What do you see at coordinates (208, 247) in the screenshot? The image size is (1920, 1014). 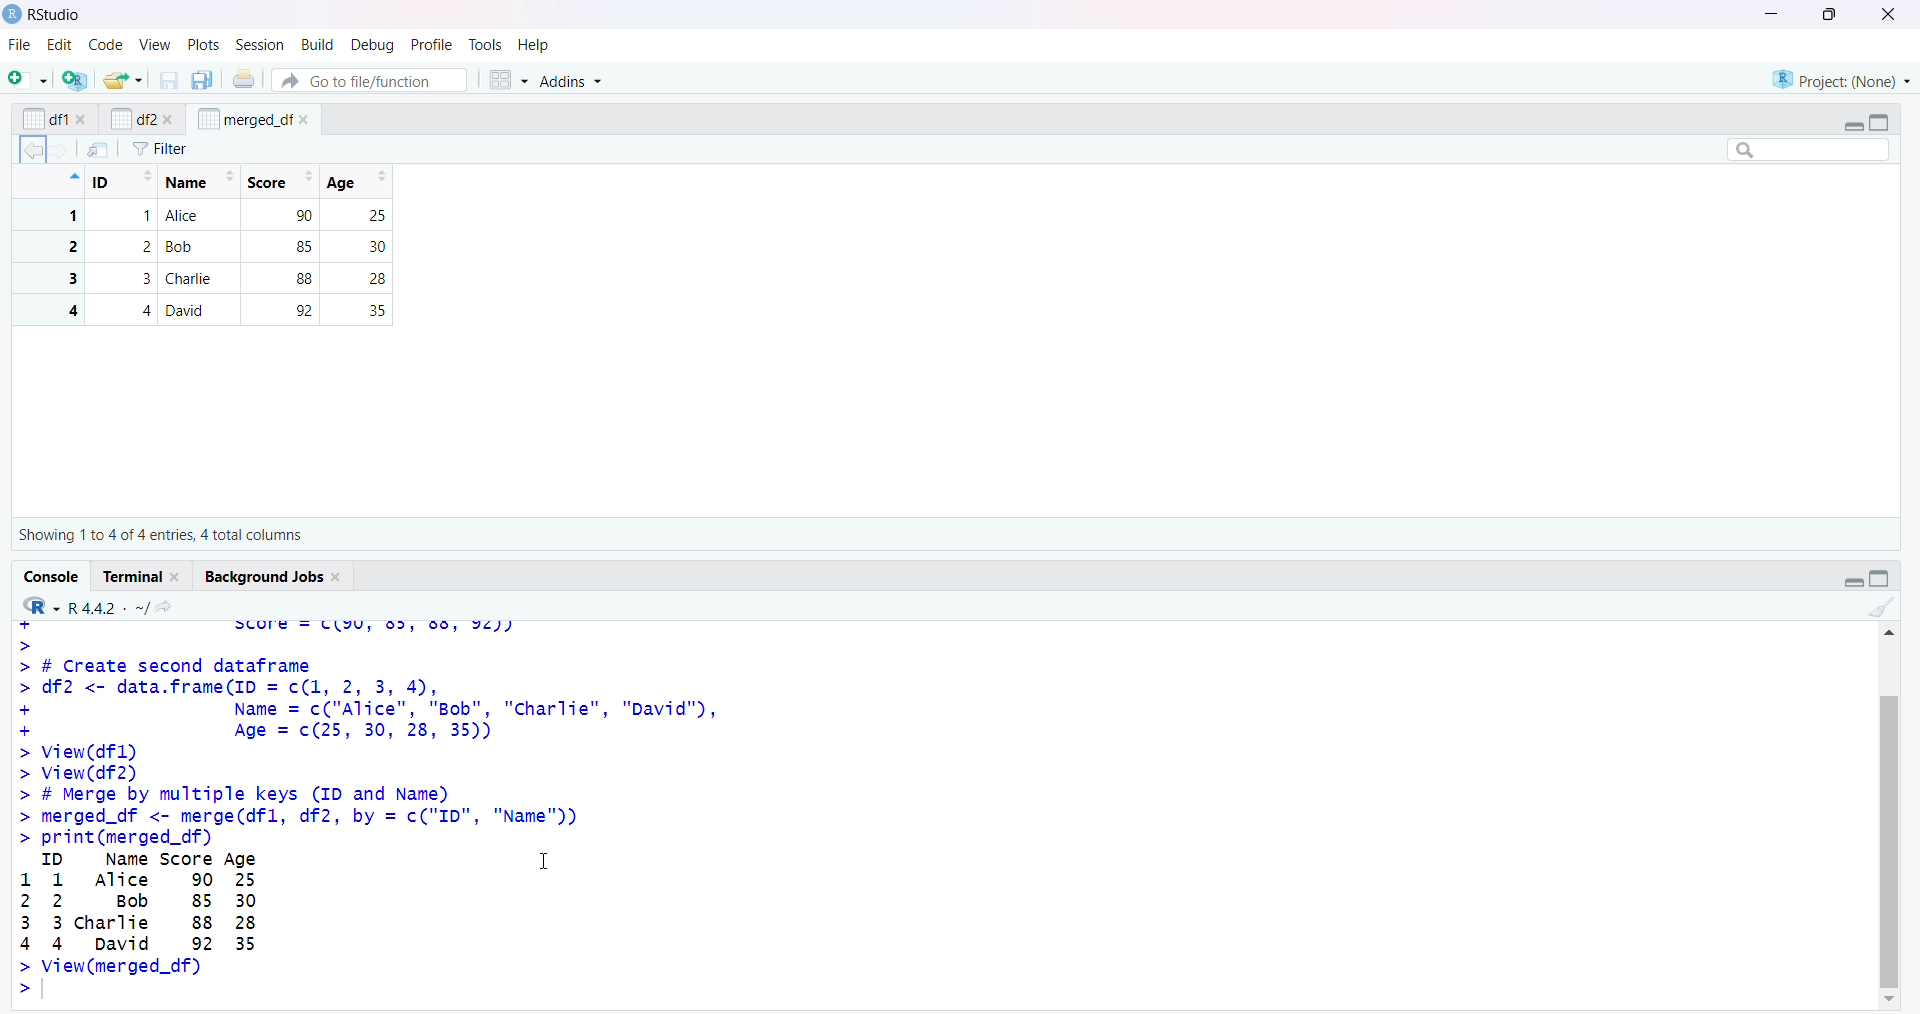 I see `2 2 Bob 85 30` at bounding box center [208, 247].